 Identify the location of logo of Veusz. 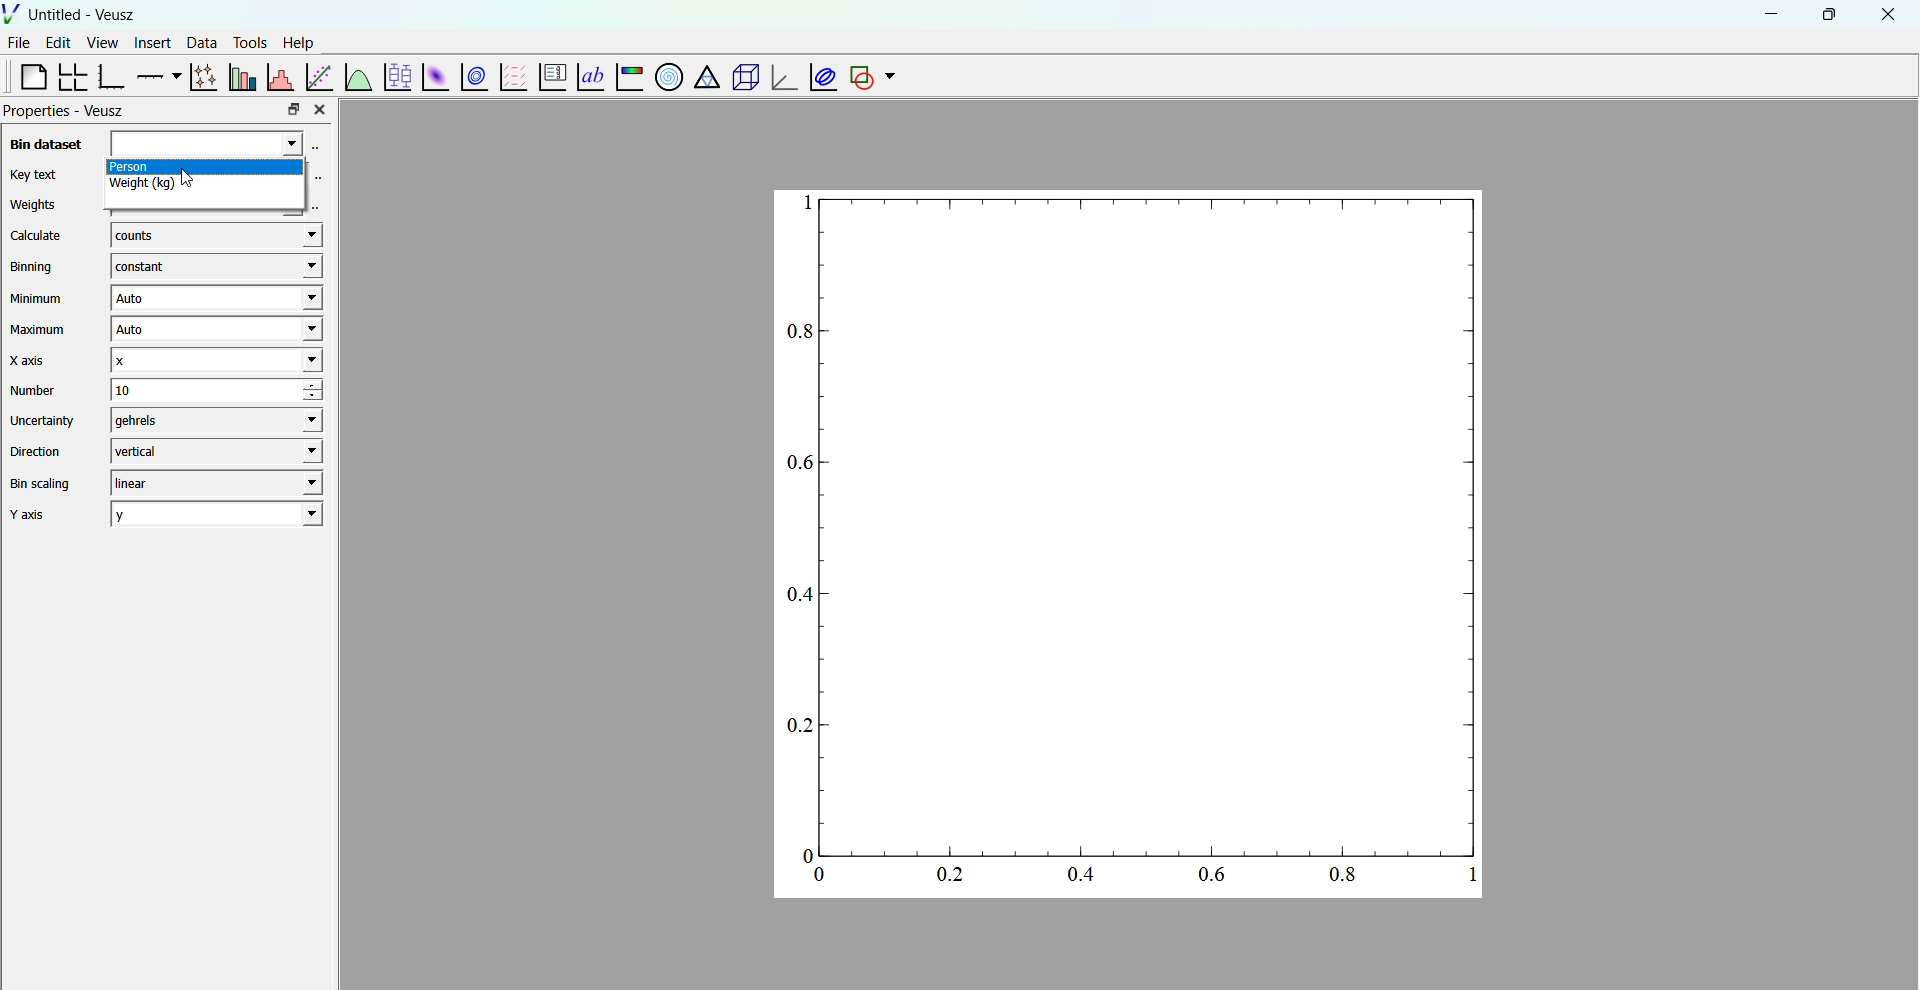
(12, 13).